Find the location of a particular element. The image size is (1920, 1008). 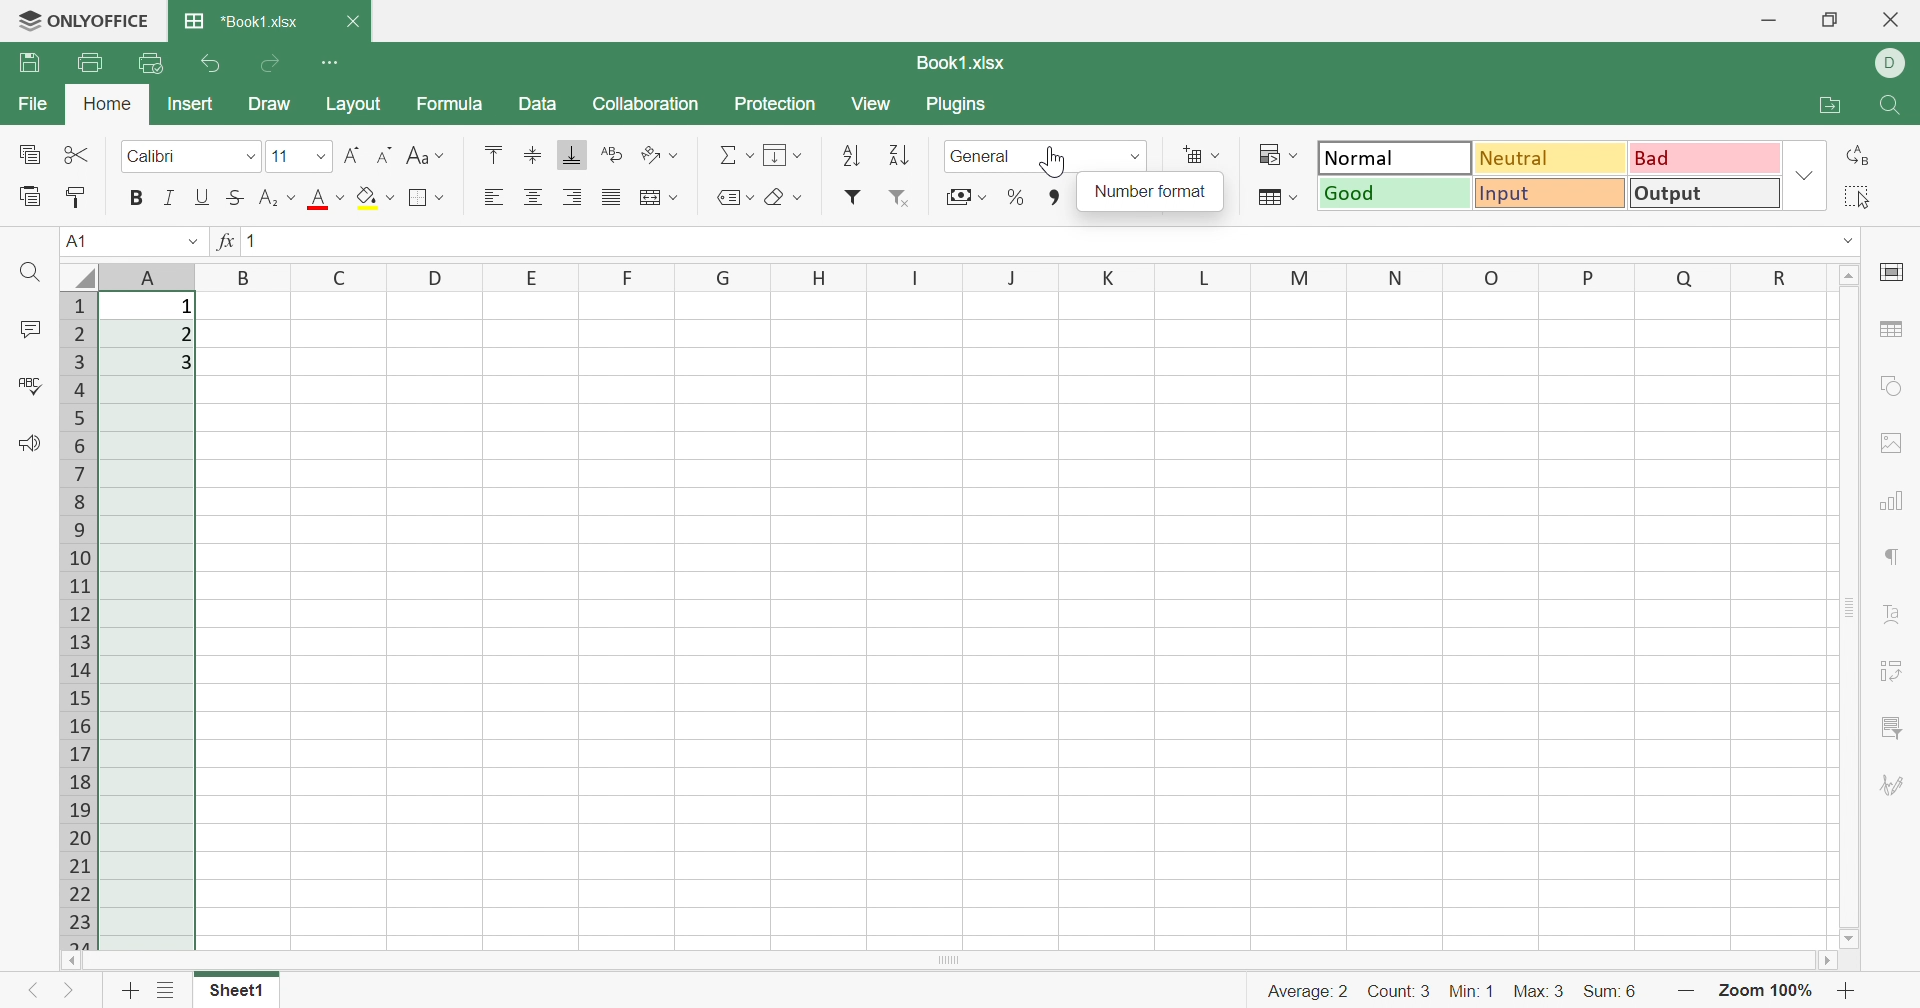

Fill is located at coordinates (781, 153).